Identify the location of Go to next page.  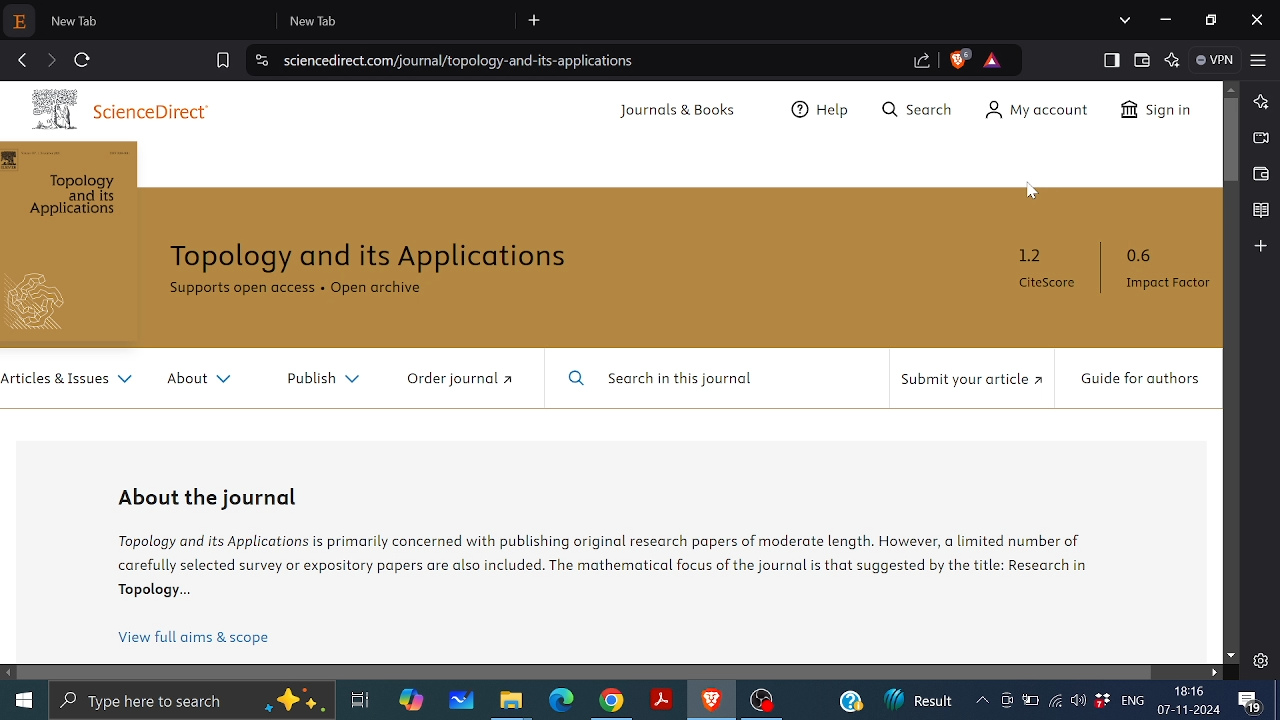
(53, 58).